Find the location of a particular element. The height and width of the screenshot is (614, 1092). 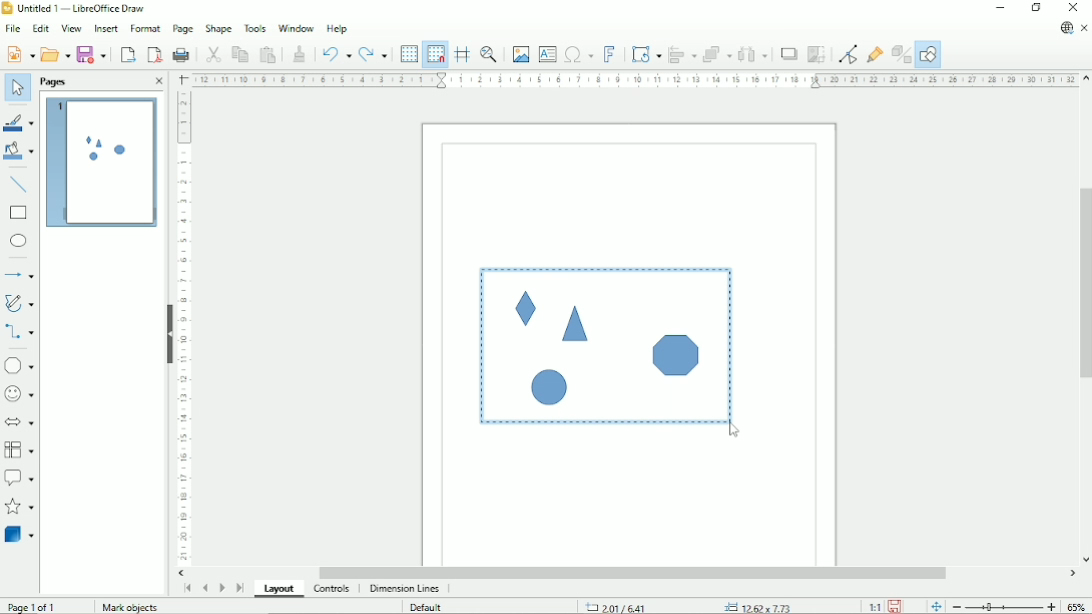

Undo is located at coordinates (336, 55).